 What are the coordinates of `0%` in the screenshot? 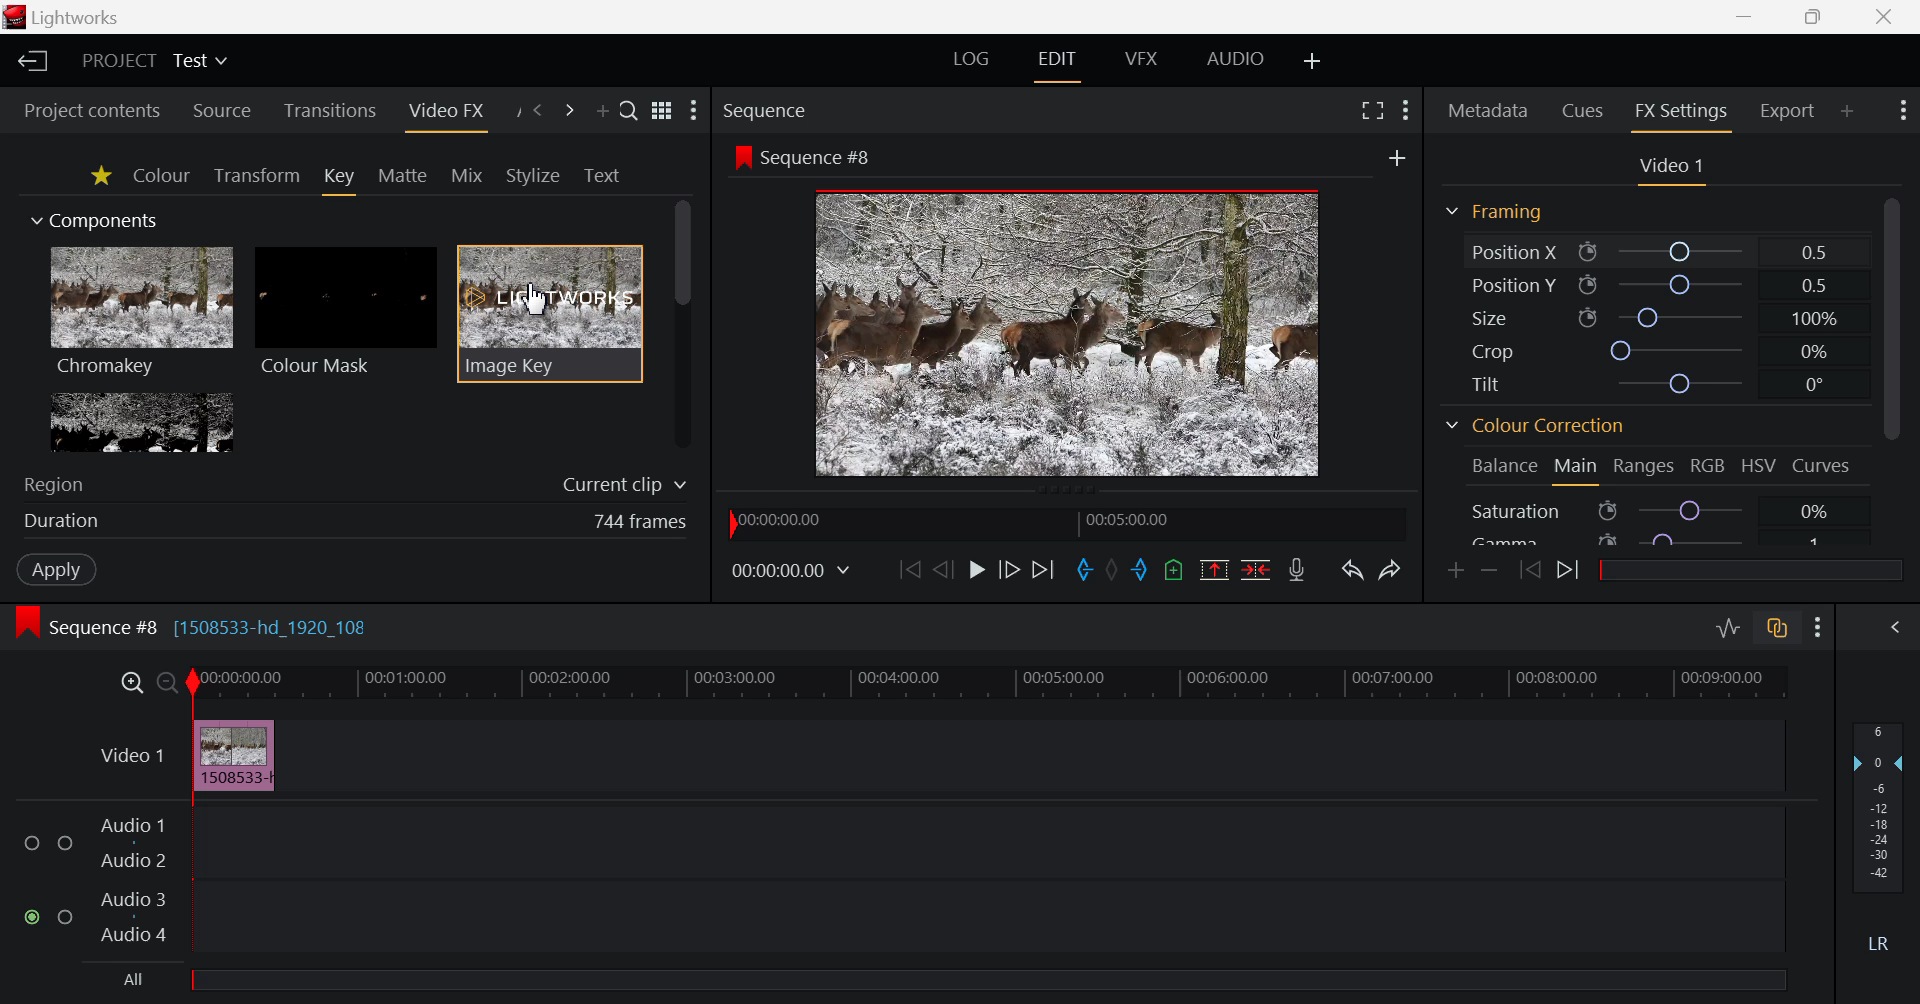 It's located at (1818, 513).